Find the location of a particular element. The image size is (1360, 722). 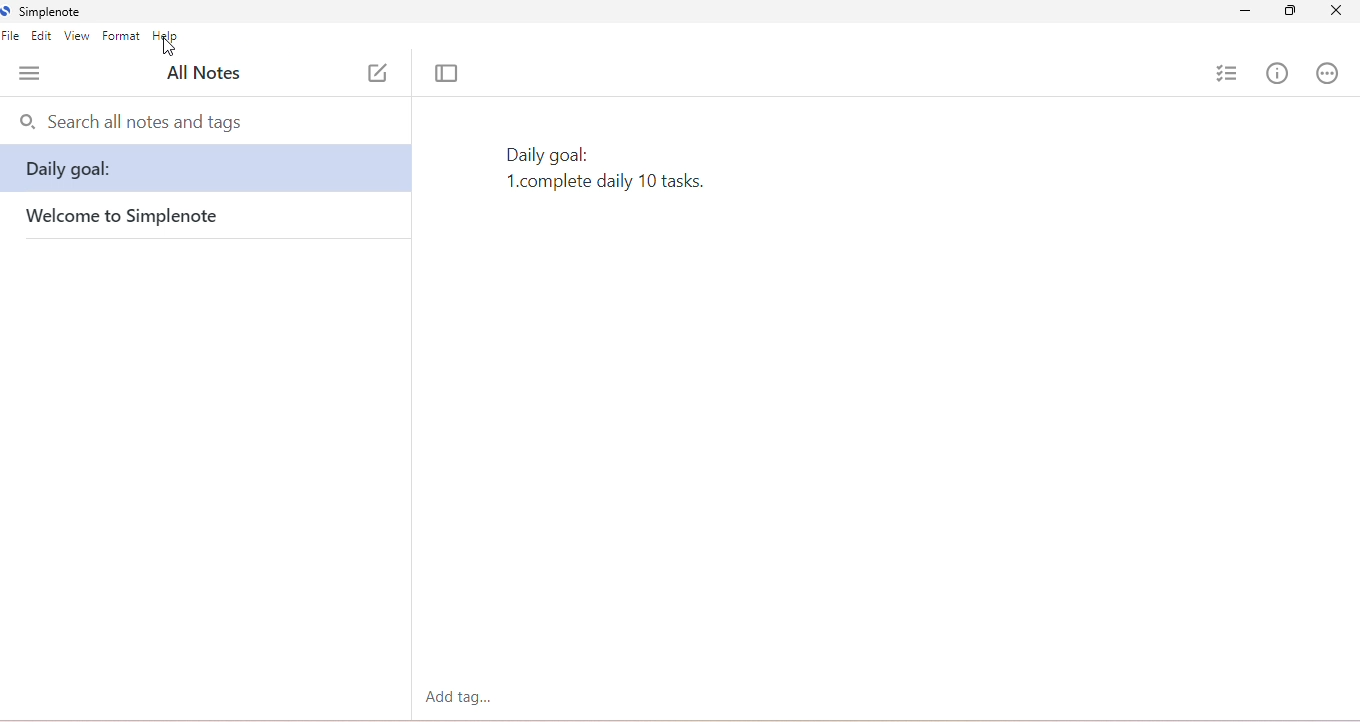

toggle focus mode is located at coordinates (450, 74).